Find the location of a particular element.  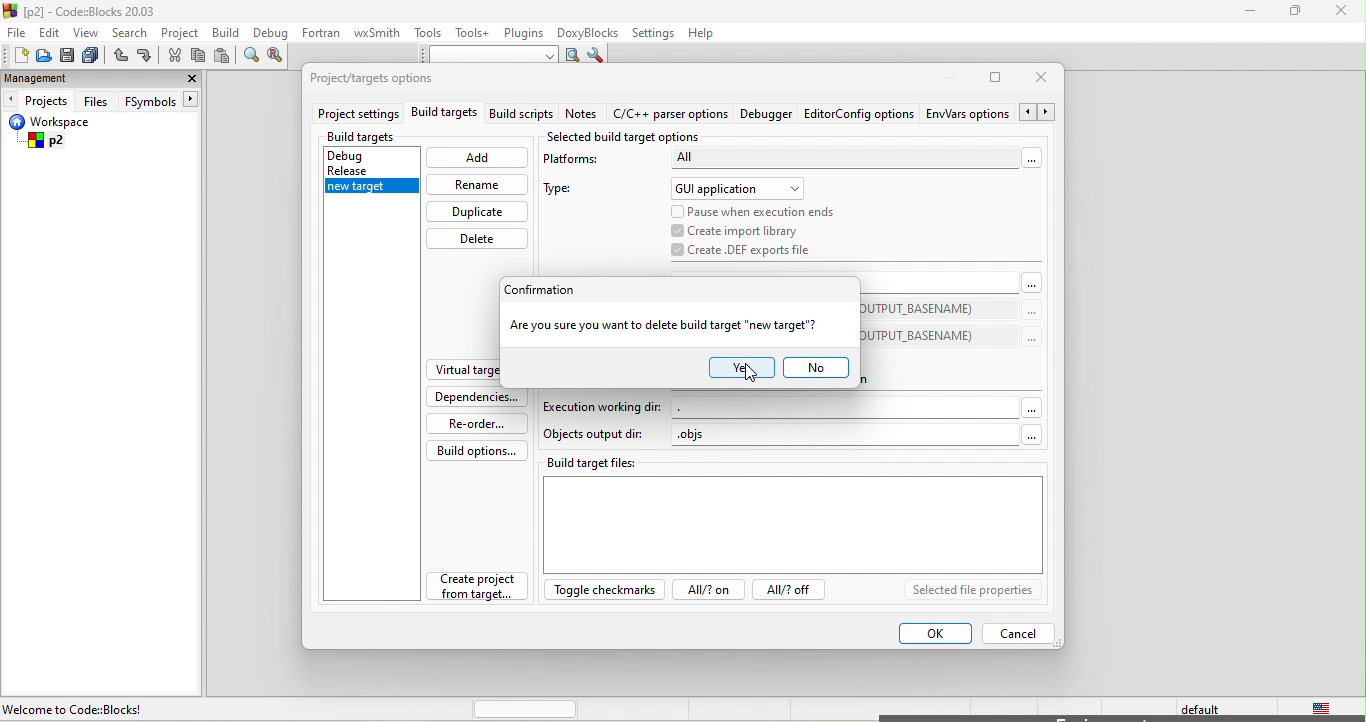

workspace p2 is located at coordinates (63, 134).